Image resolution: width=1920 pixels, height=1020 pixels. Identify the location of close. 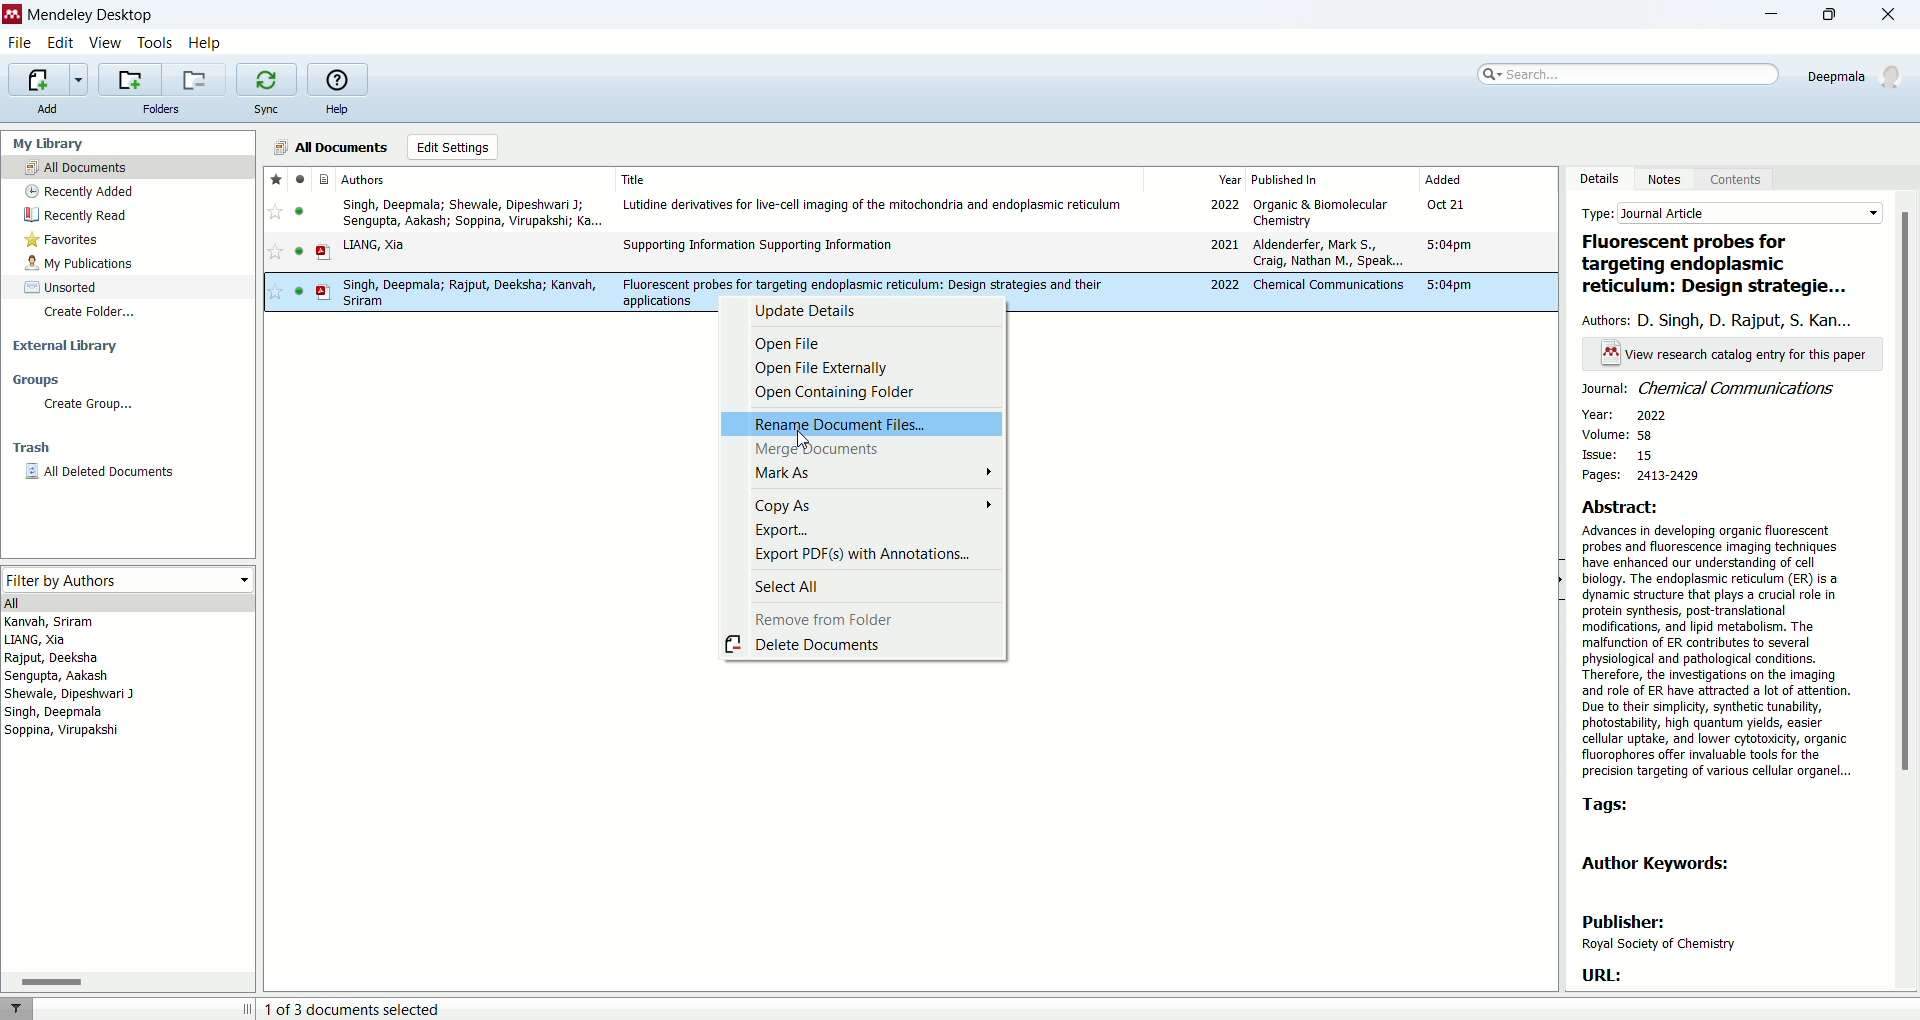
(1888, 15).